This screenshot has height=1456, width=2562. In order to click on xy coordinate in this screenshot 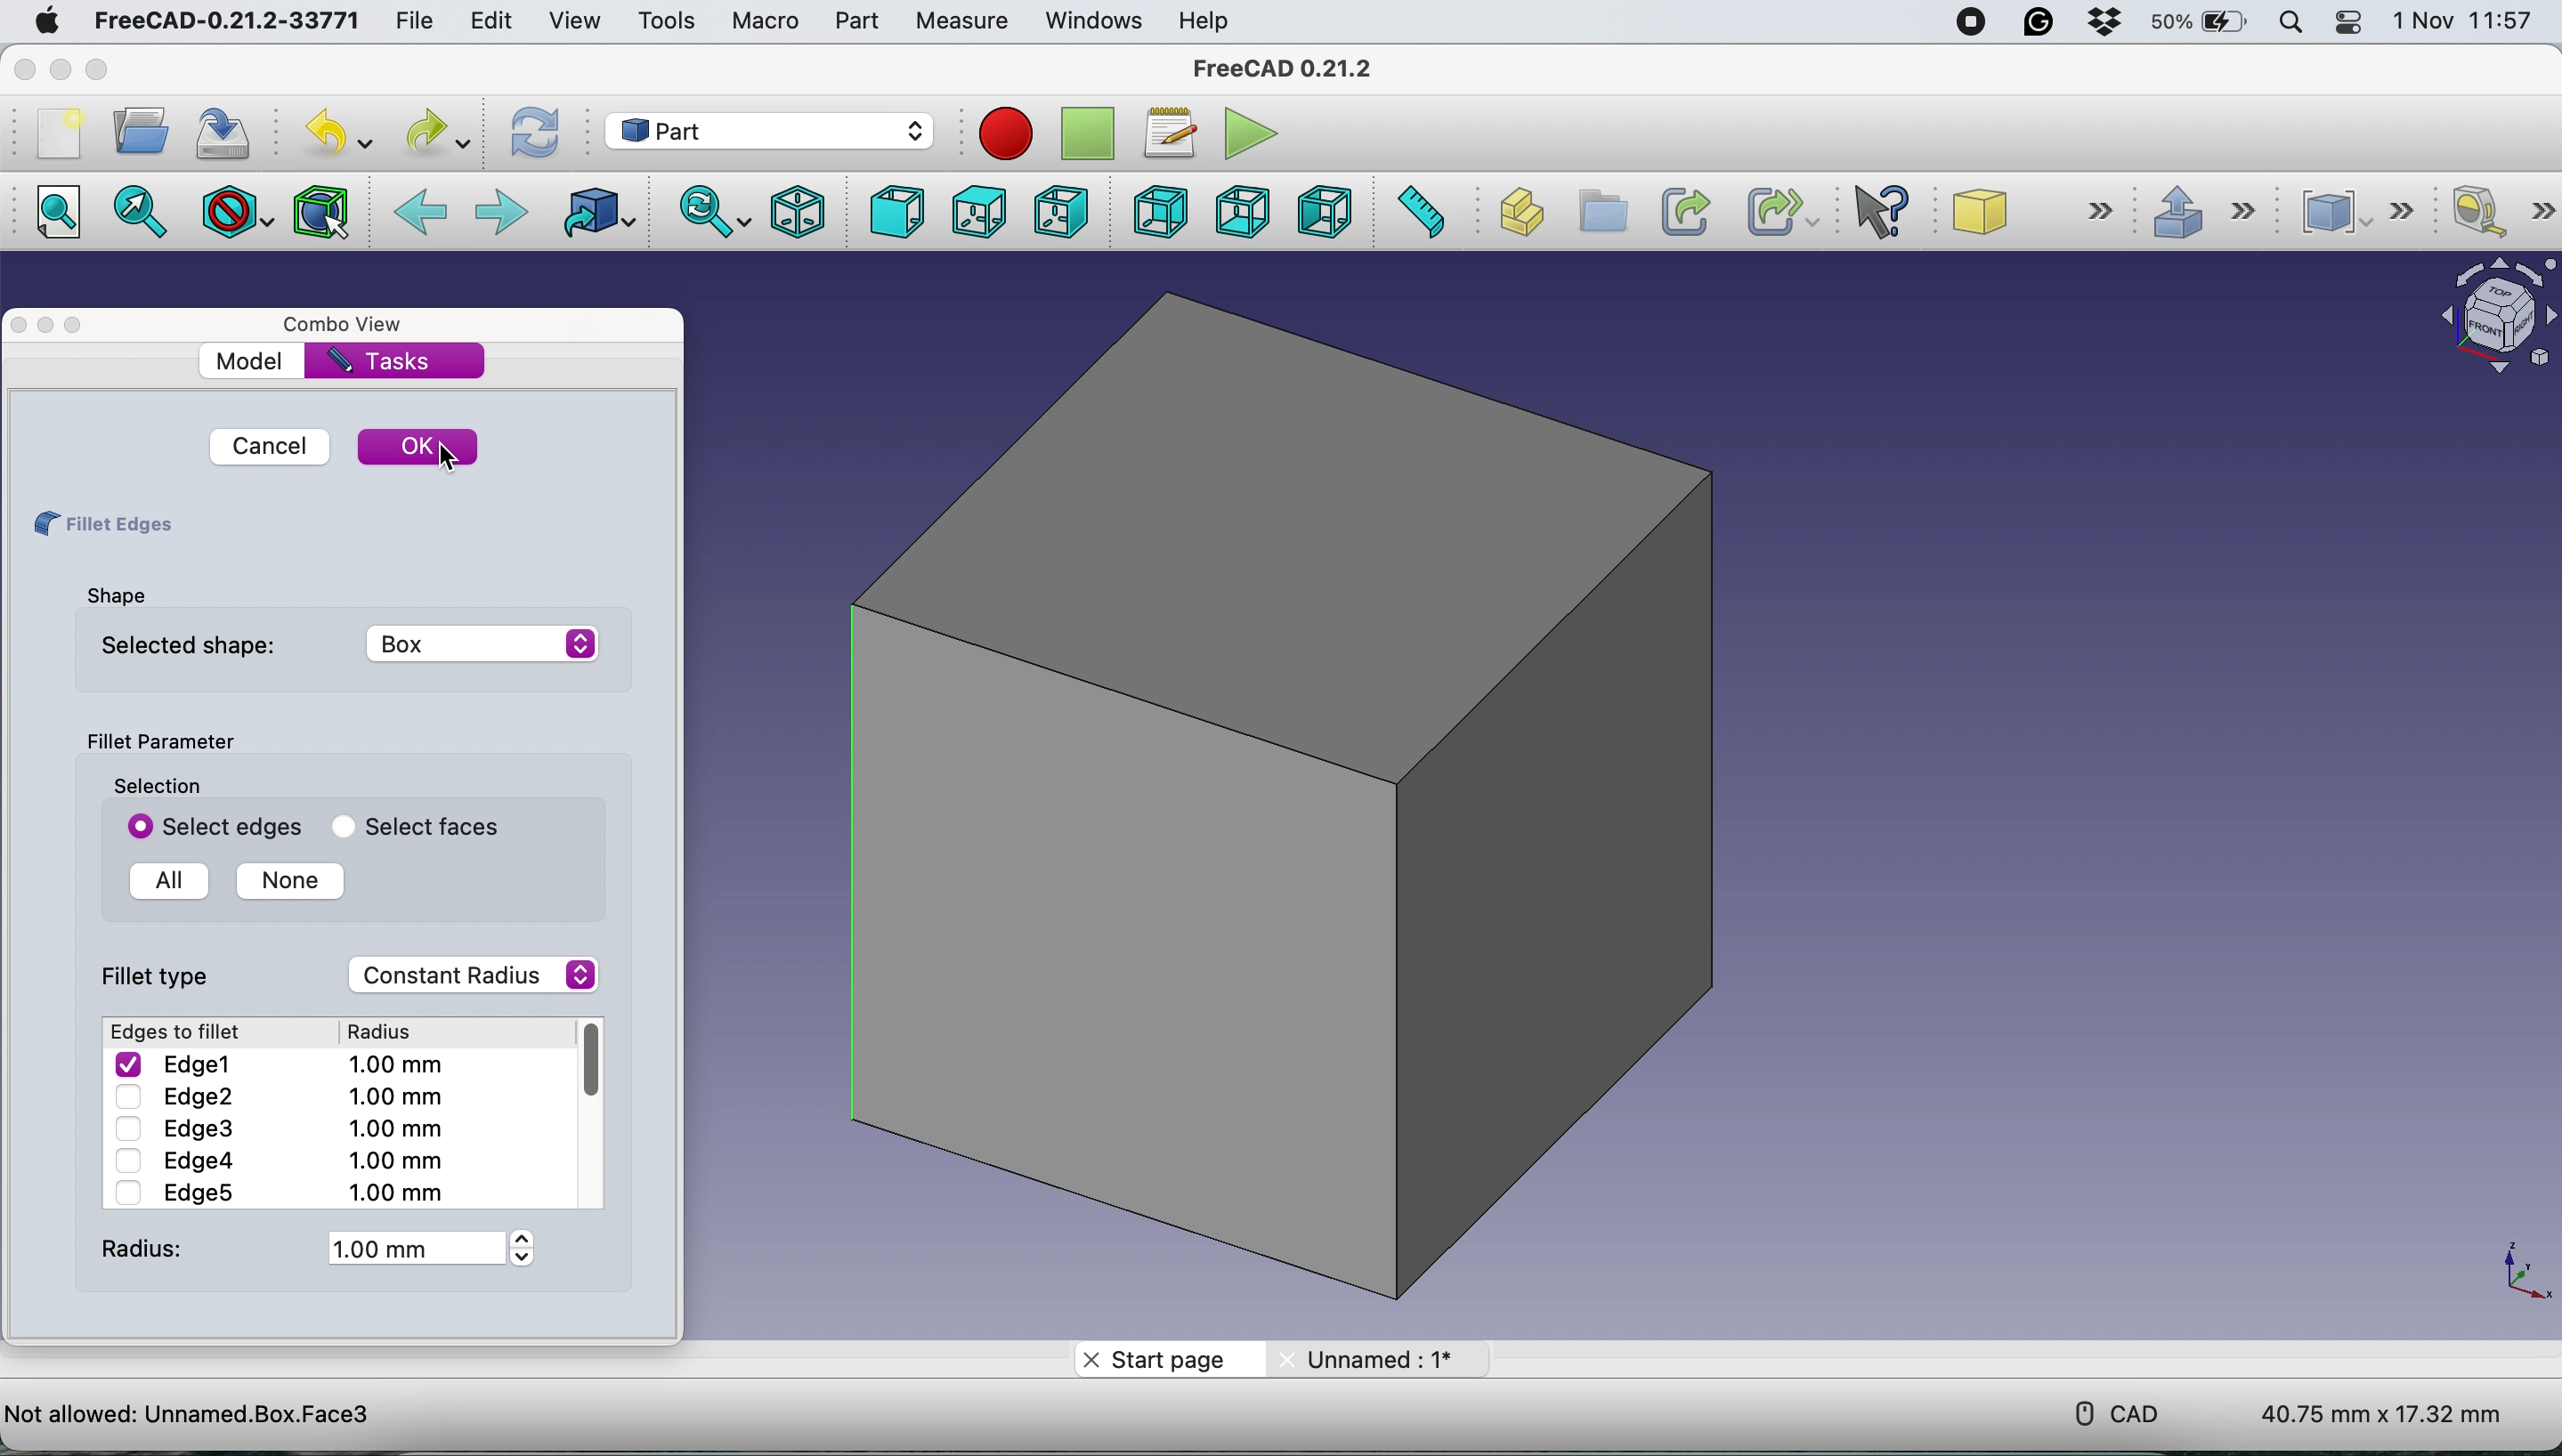, I will do `click(2501, 1269)`.